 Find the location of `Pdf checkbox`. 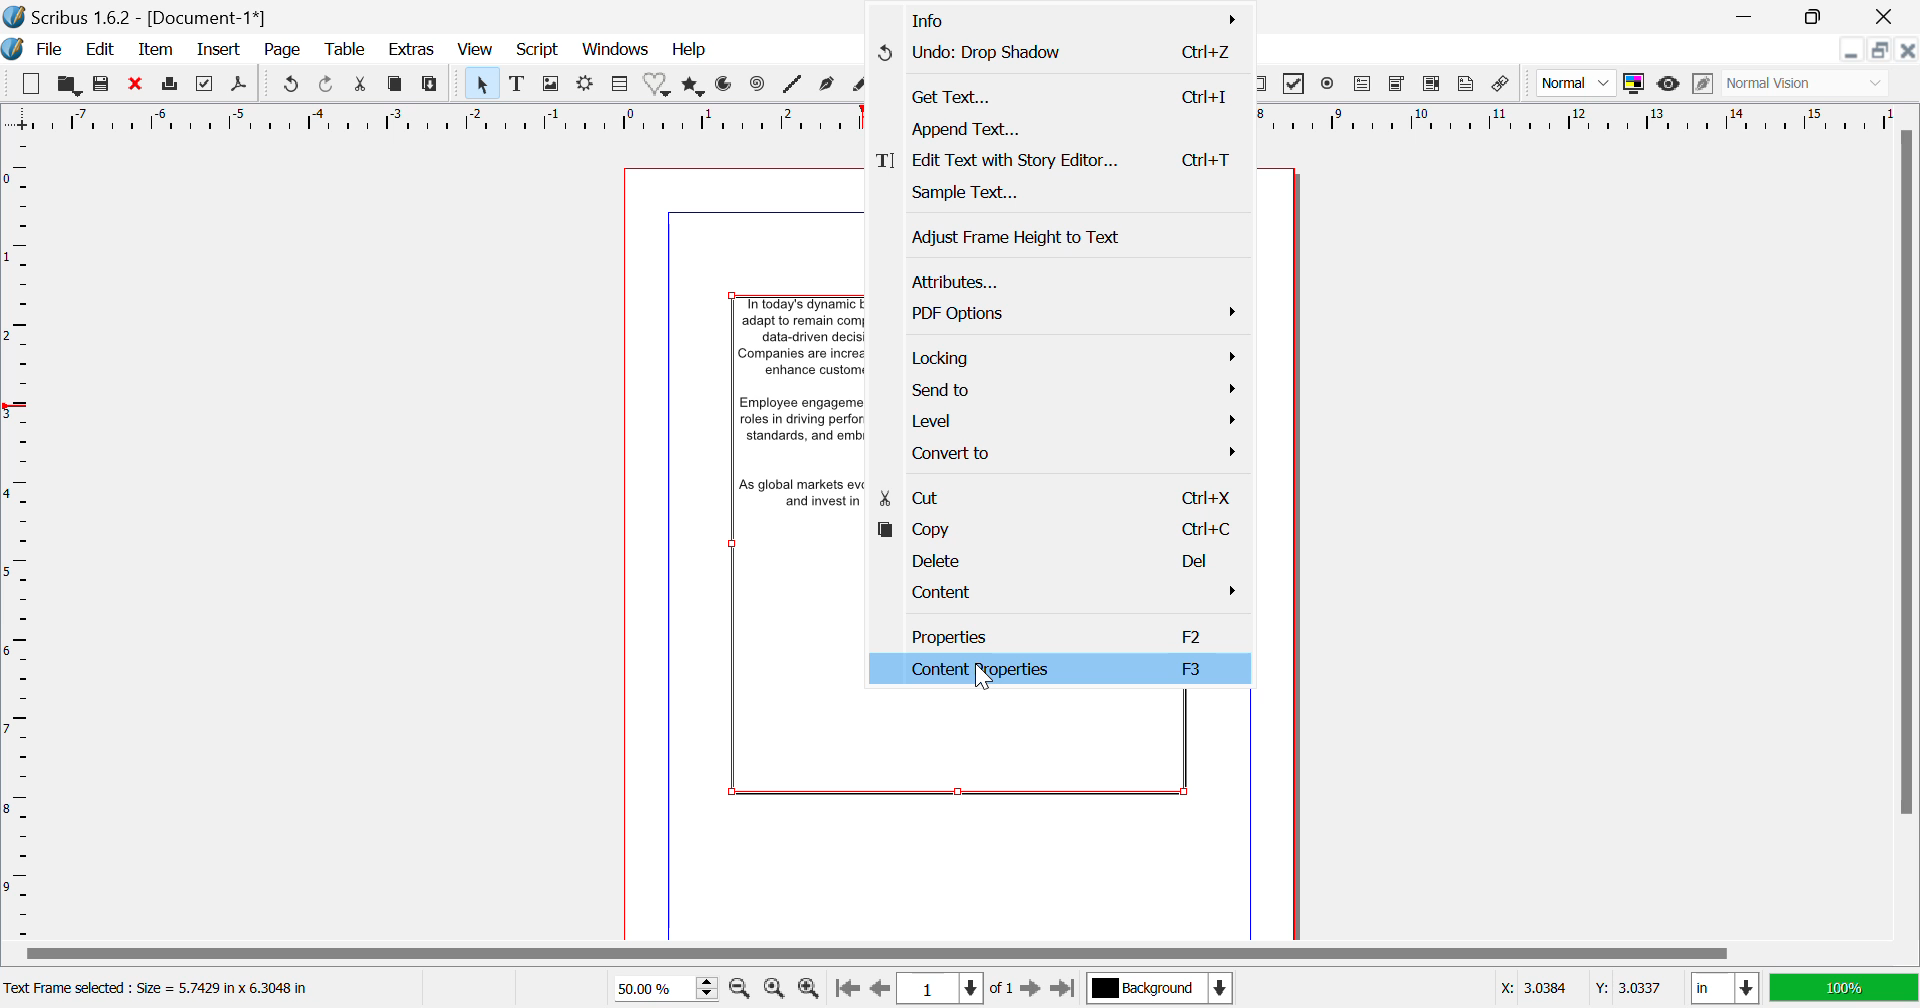

Pdf checkbox is located at coordinates (1295, 84).